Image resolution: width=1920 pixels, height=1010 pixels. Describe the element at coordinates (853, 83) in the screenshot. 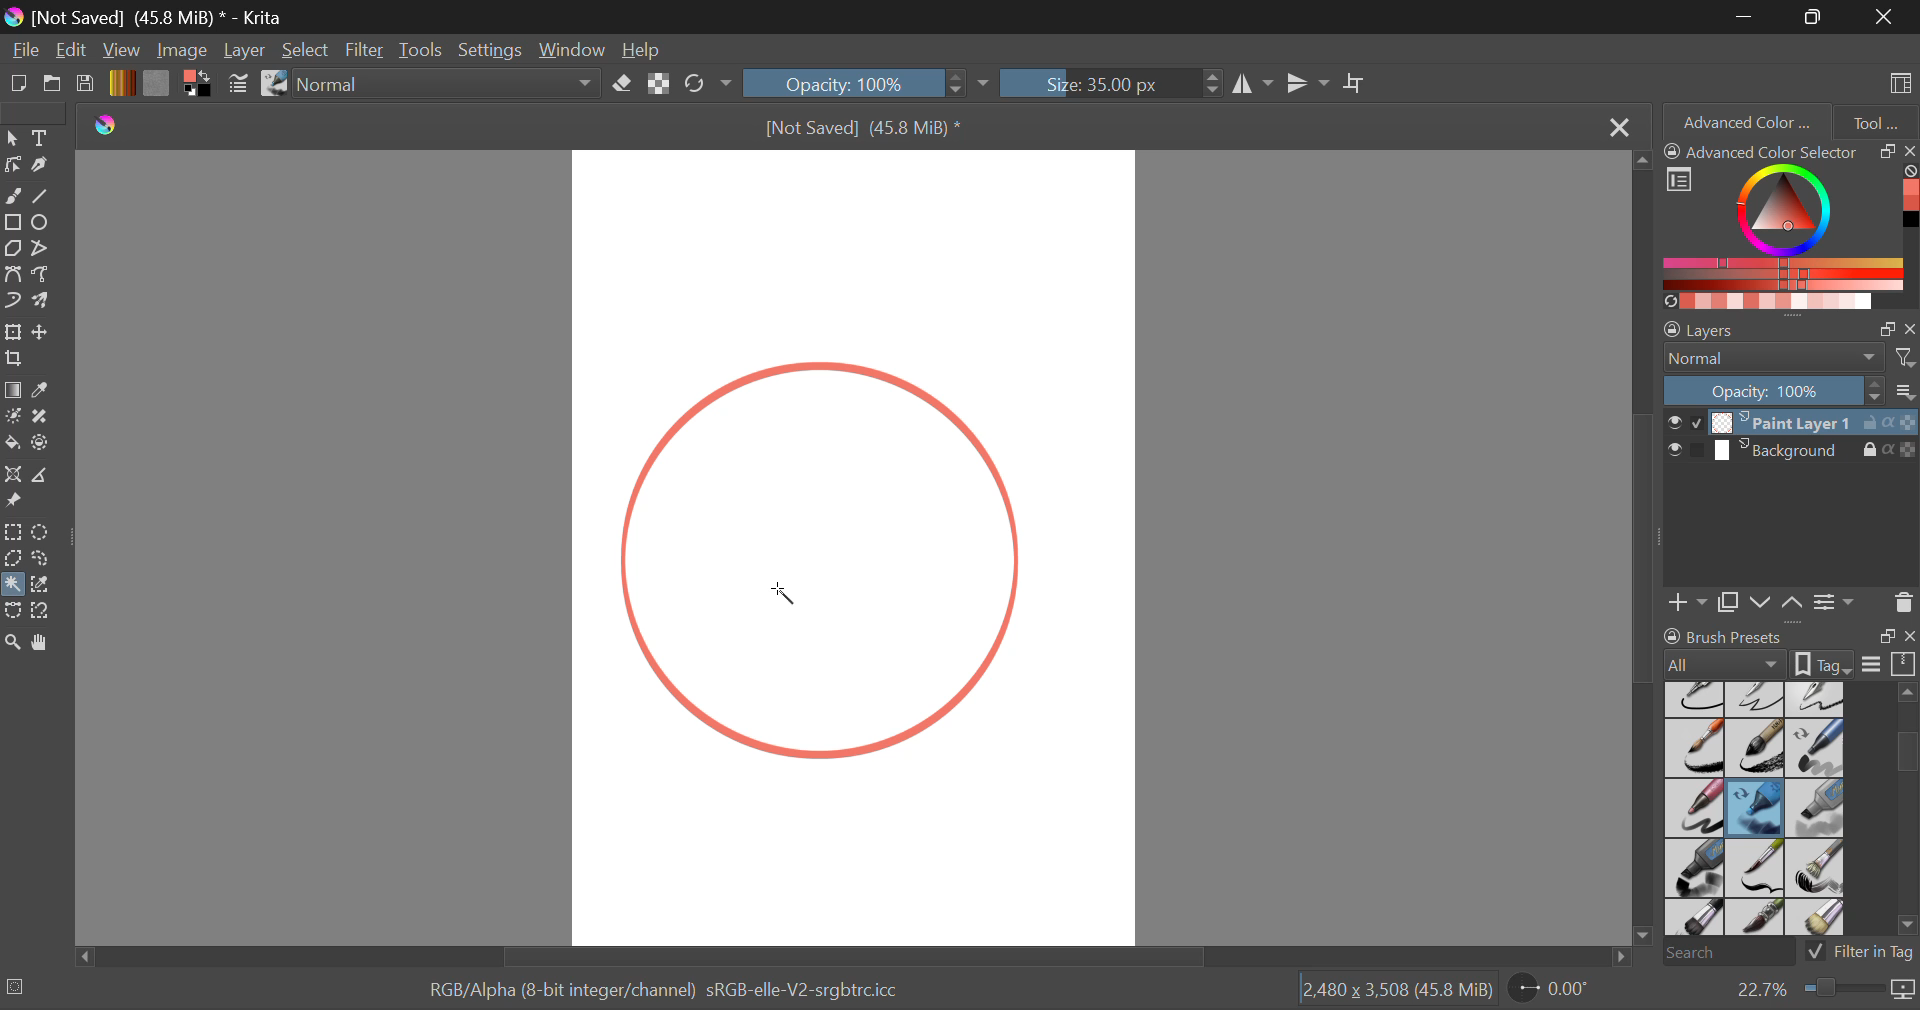

I see `Opacity 100%` at that location.